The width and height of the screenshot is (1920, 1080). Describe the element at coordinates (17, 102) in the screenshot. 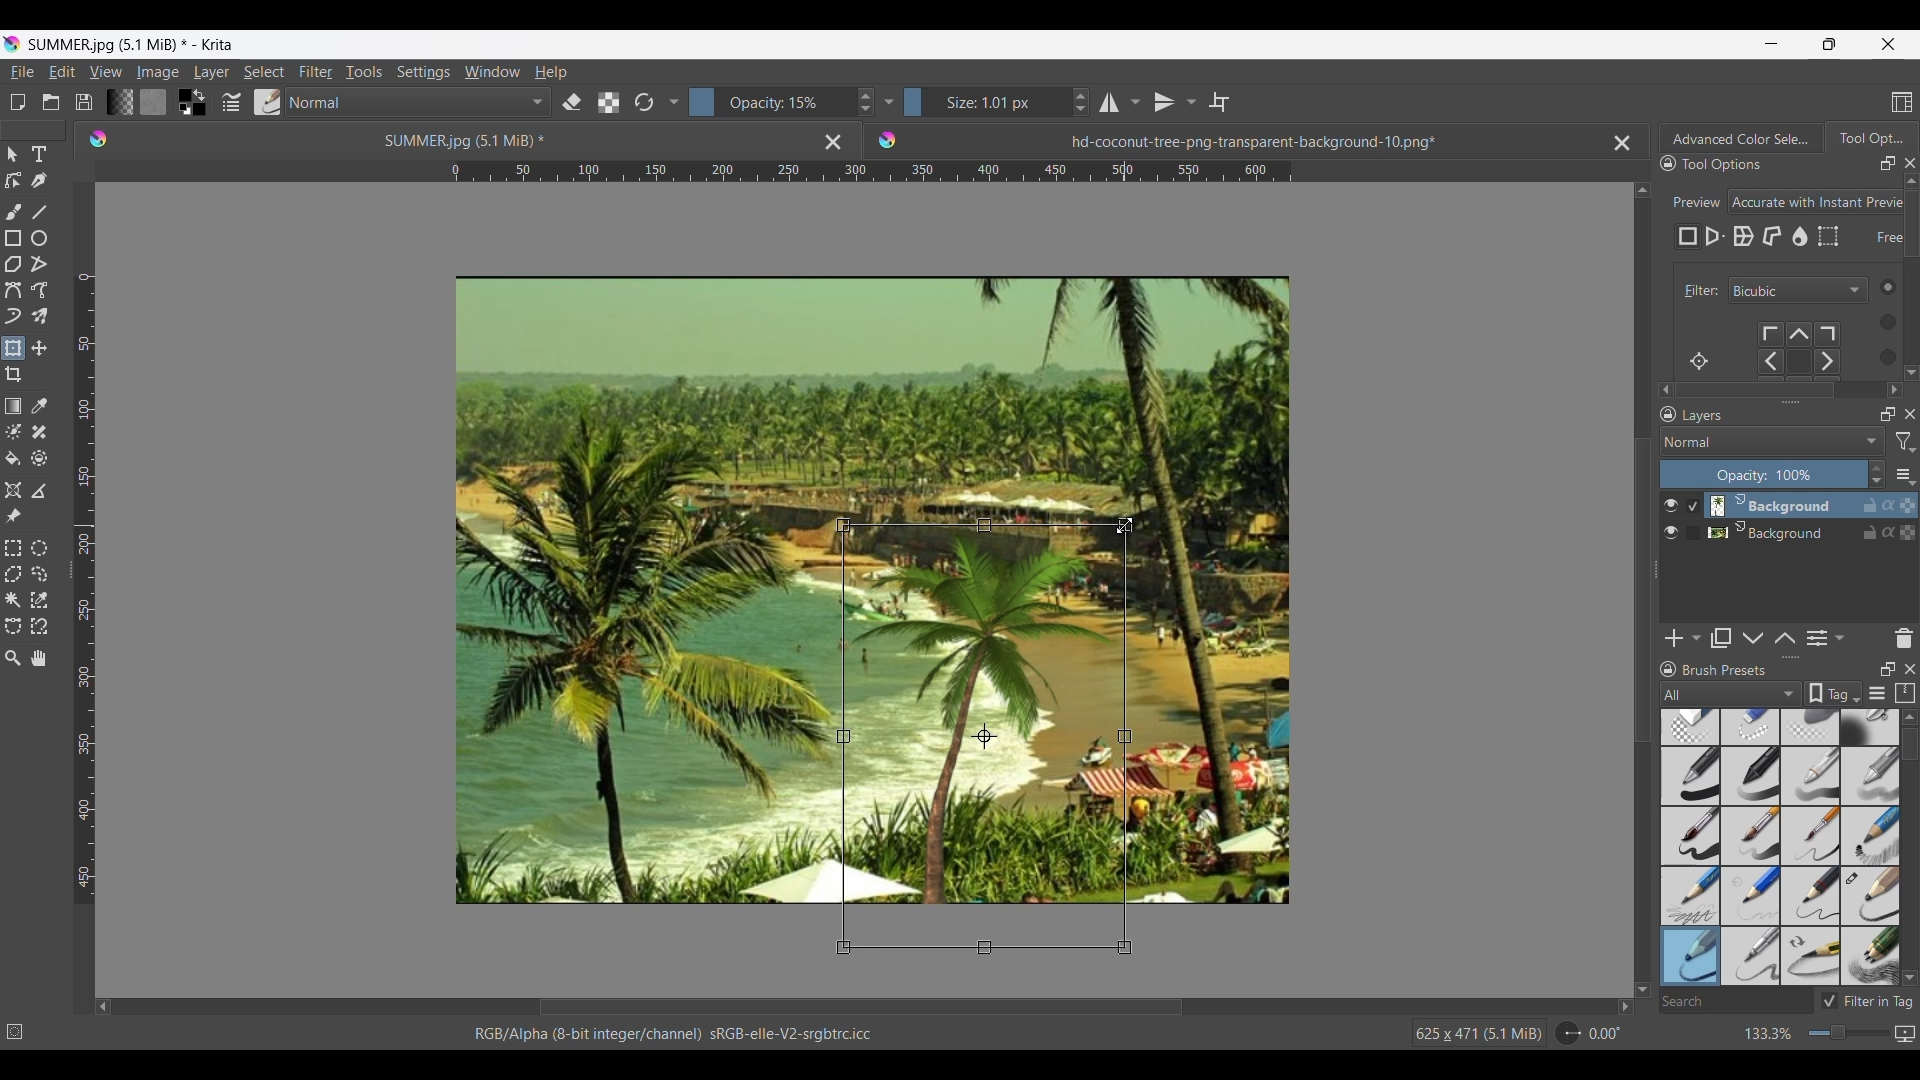

I see `Create a new document` at that location.